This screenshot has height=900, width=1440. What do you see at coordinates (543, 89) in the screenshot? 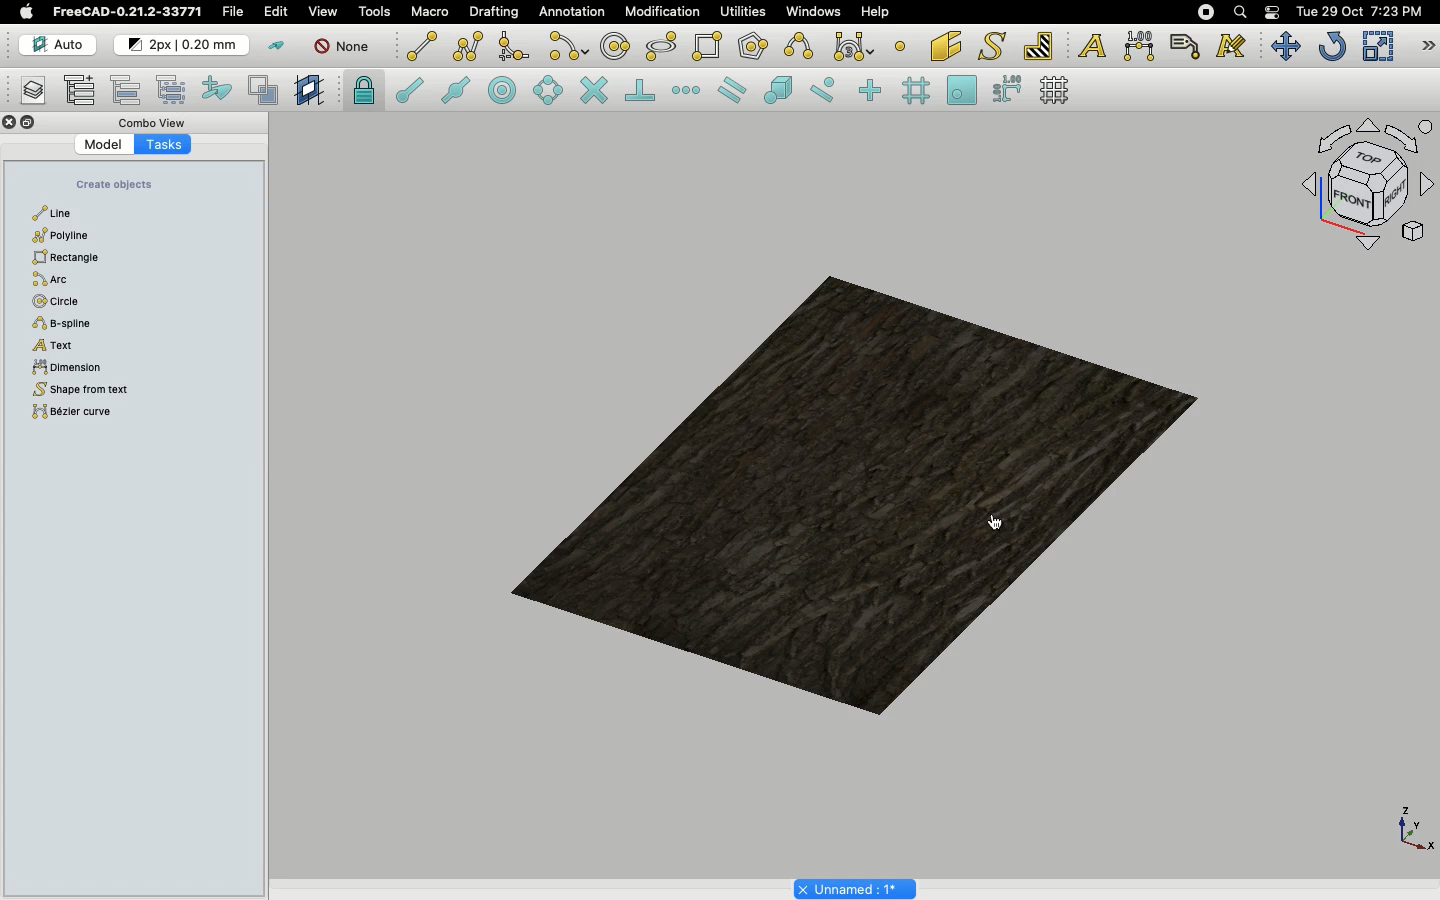
I see `Snap angle` at bounding box center [543, 89].